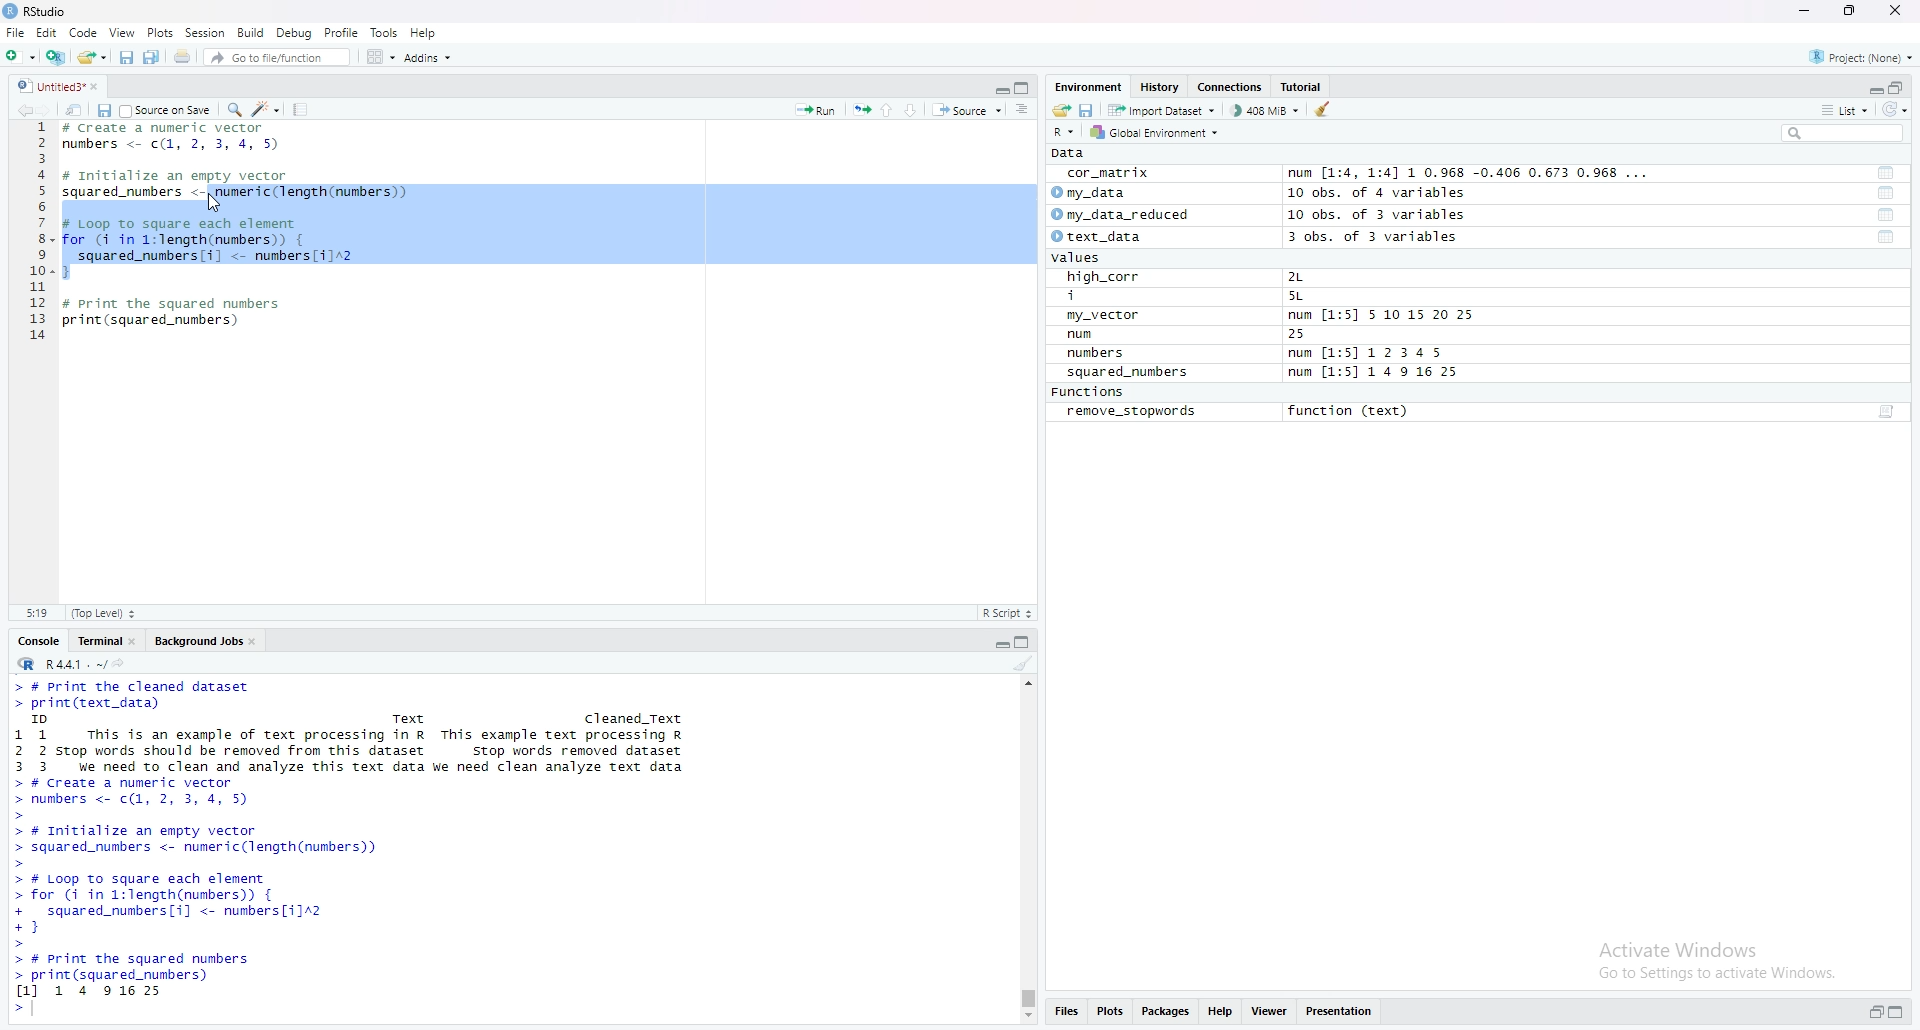 The width and height of the screenshot is (1920, 1030). Describe the element at coordinates (1385, 238) in the screenshot. I see `3 obs. of 3 variables` at that location.